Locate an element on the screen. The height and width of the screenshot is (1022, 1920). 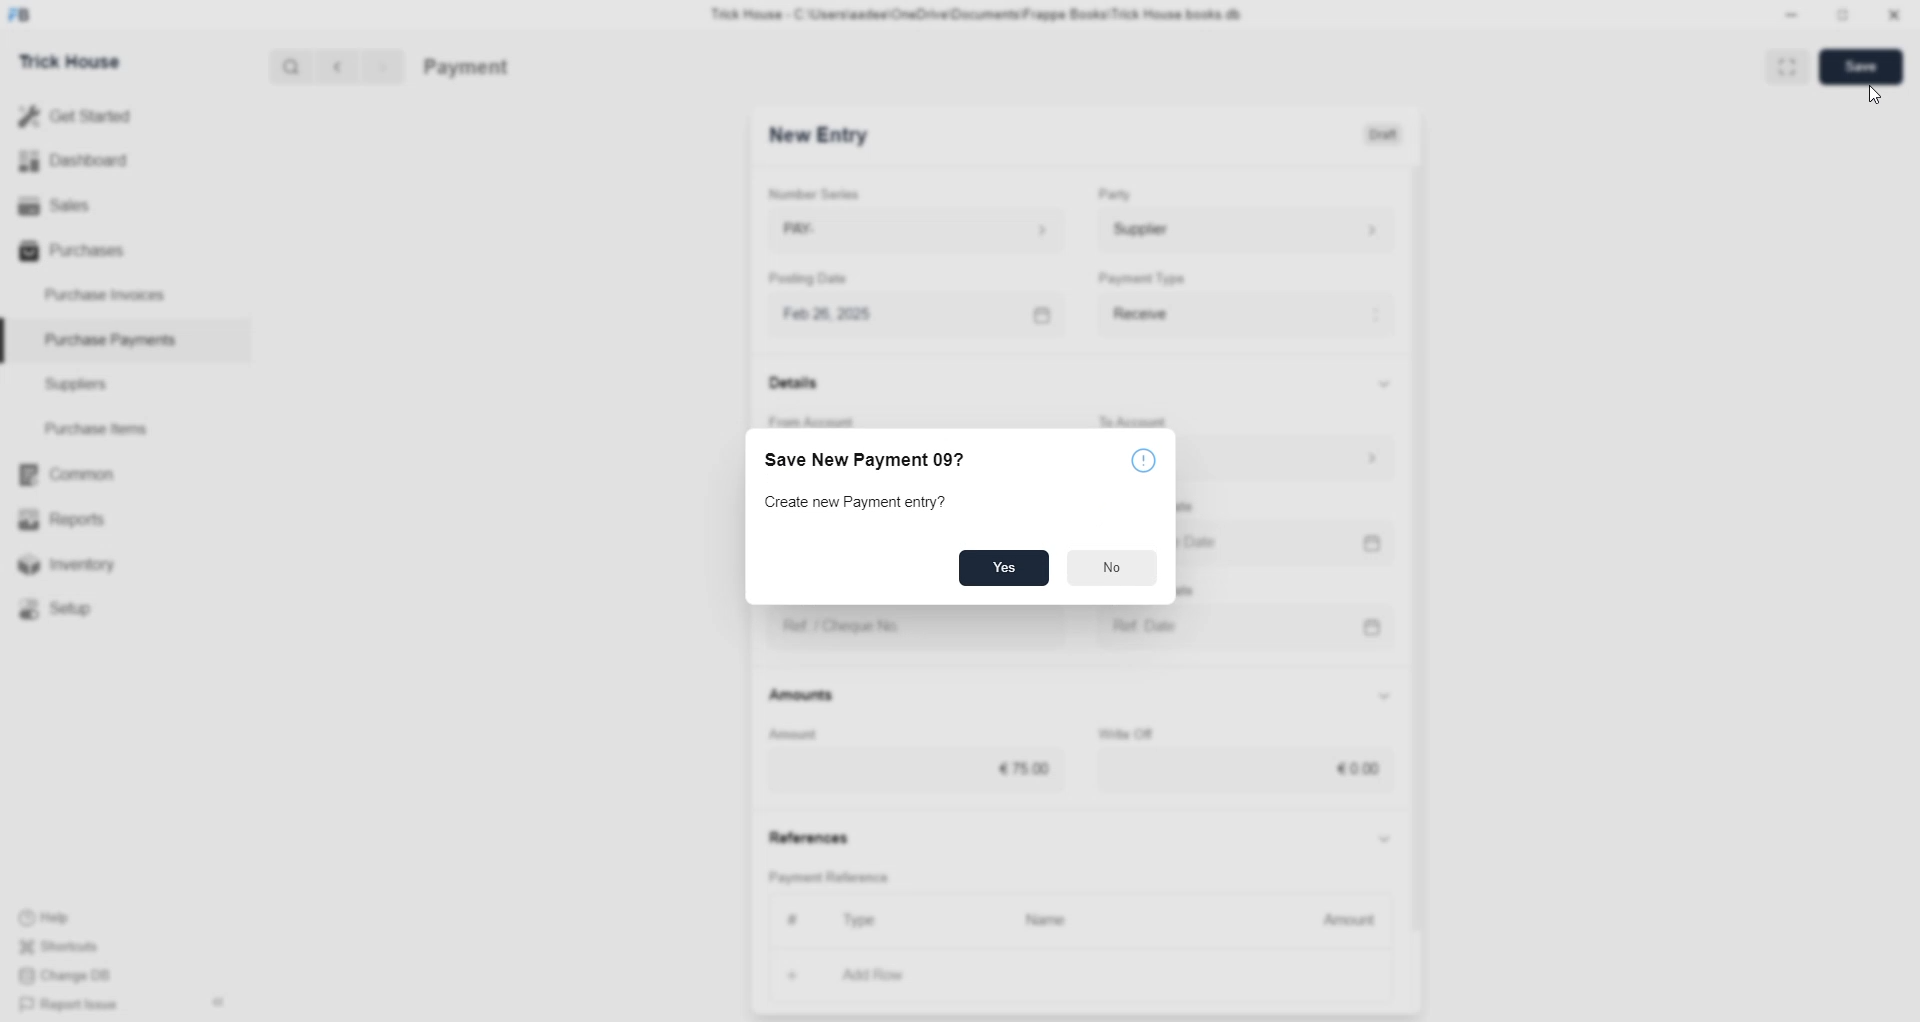
Yes is located at coordinates (1004, 570).